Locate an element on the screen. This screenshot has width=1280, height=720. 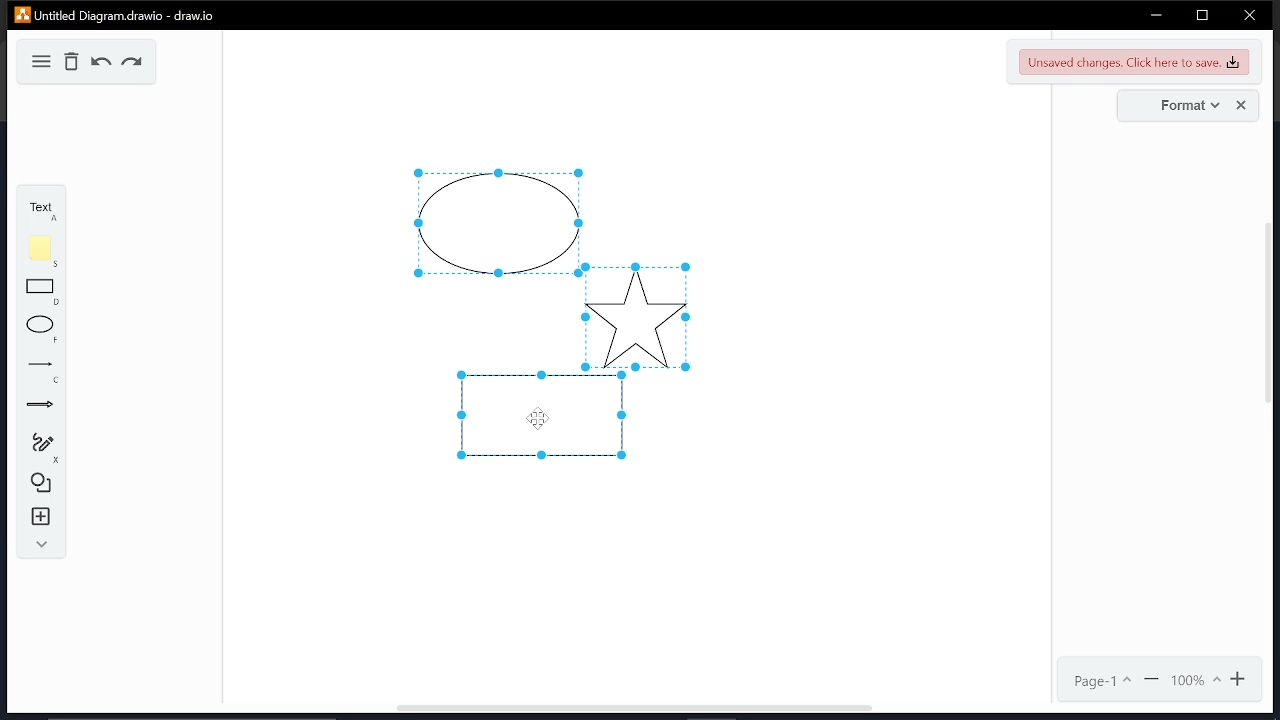
Cursor is located at coordinates (536, 418).